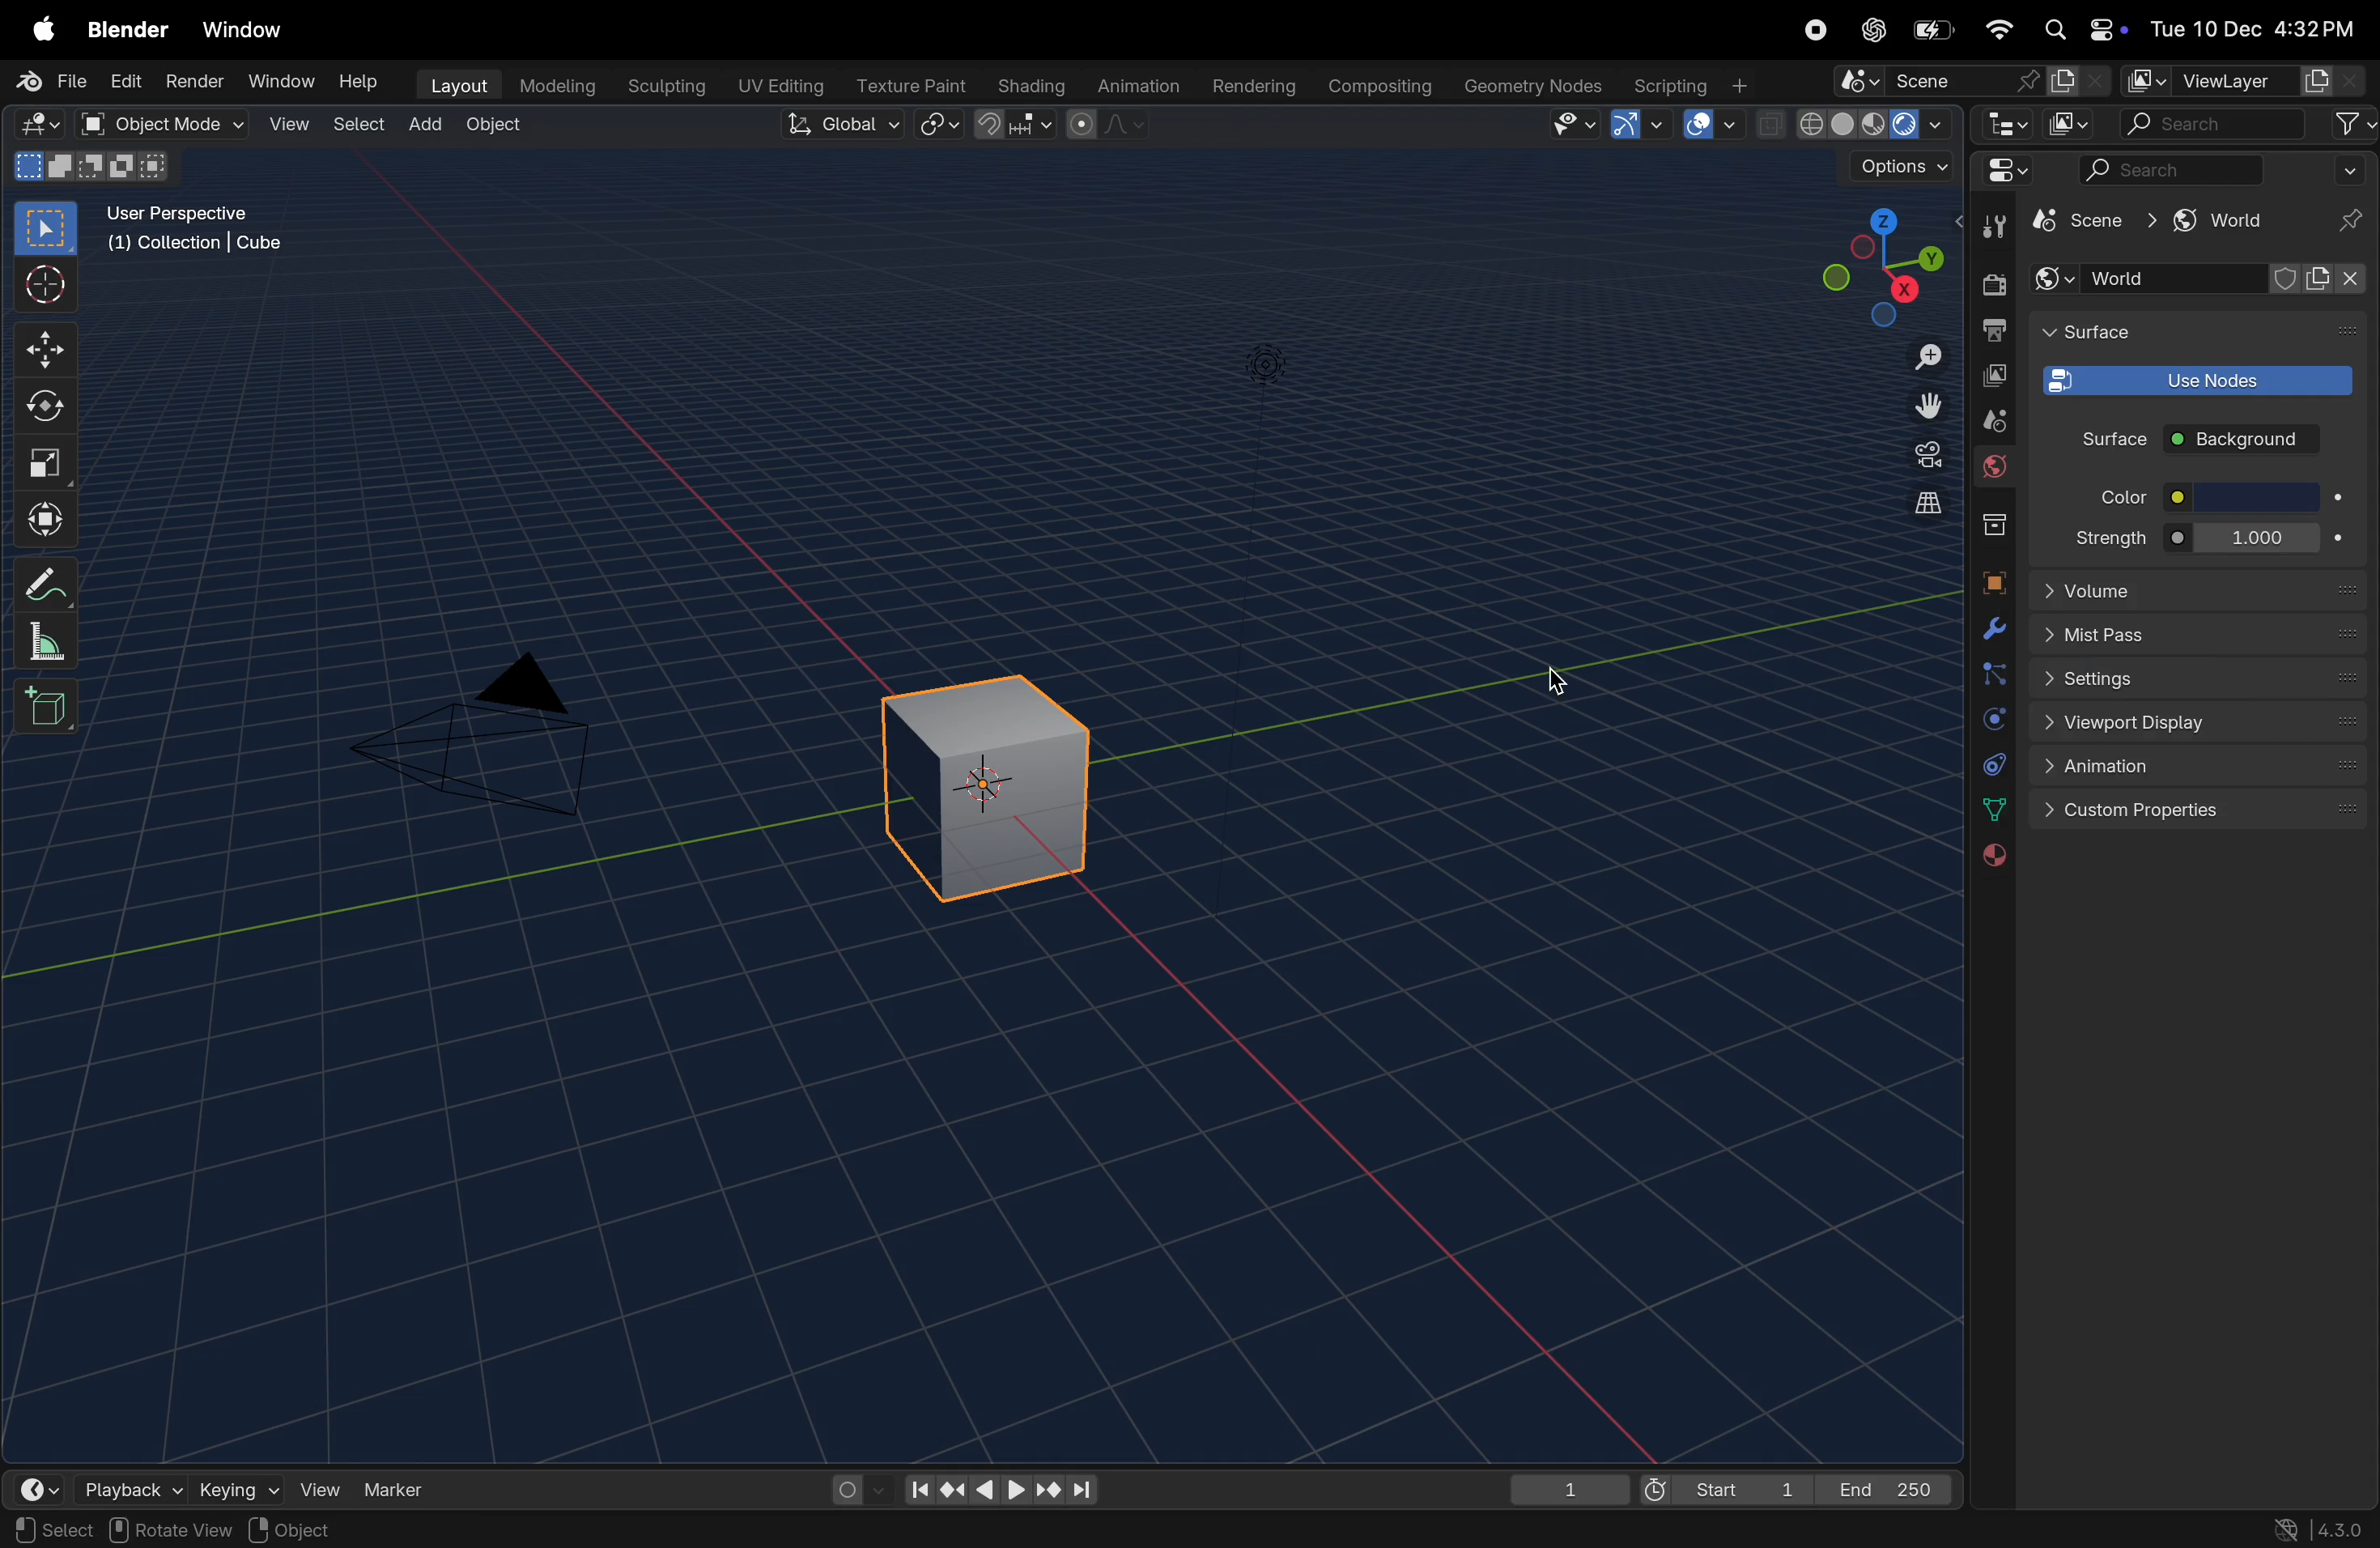 The image size is (2380, 1548). I want to click on Visibility, so click(1573, 125).